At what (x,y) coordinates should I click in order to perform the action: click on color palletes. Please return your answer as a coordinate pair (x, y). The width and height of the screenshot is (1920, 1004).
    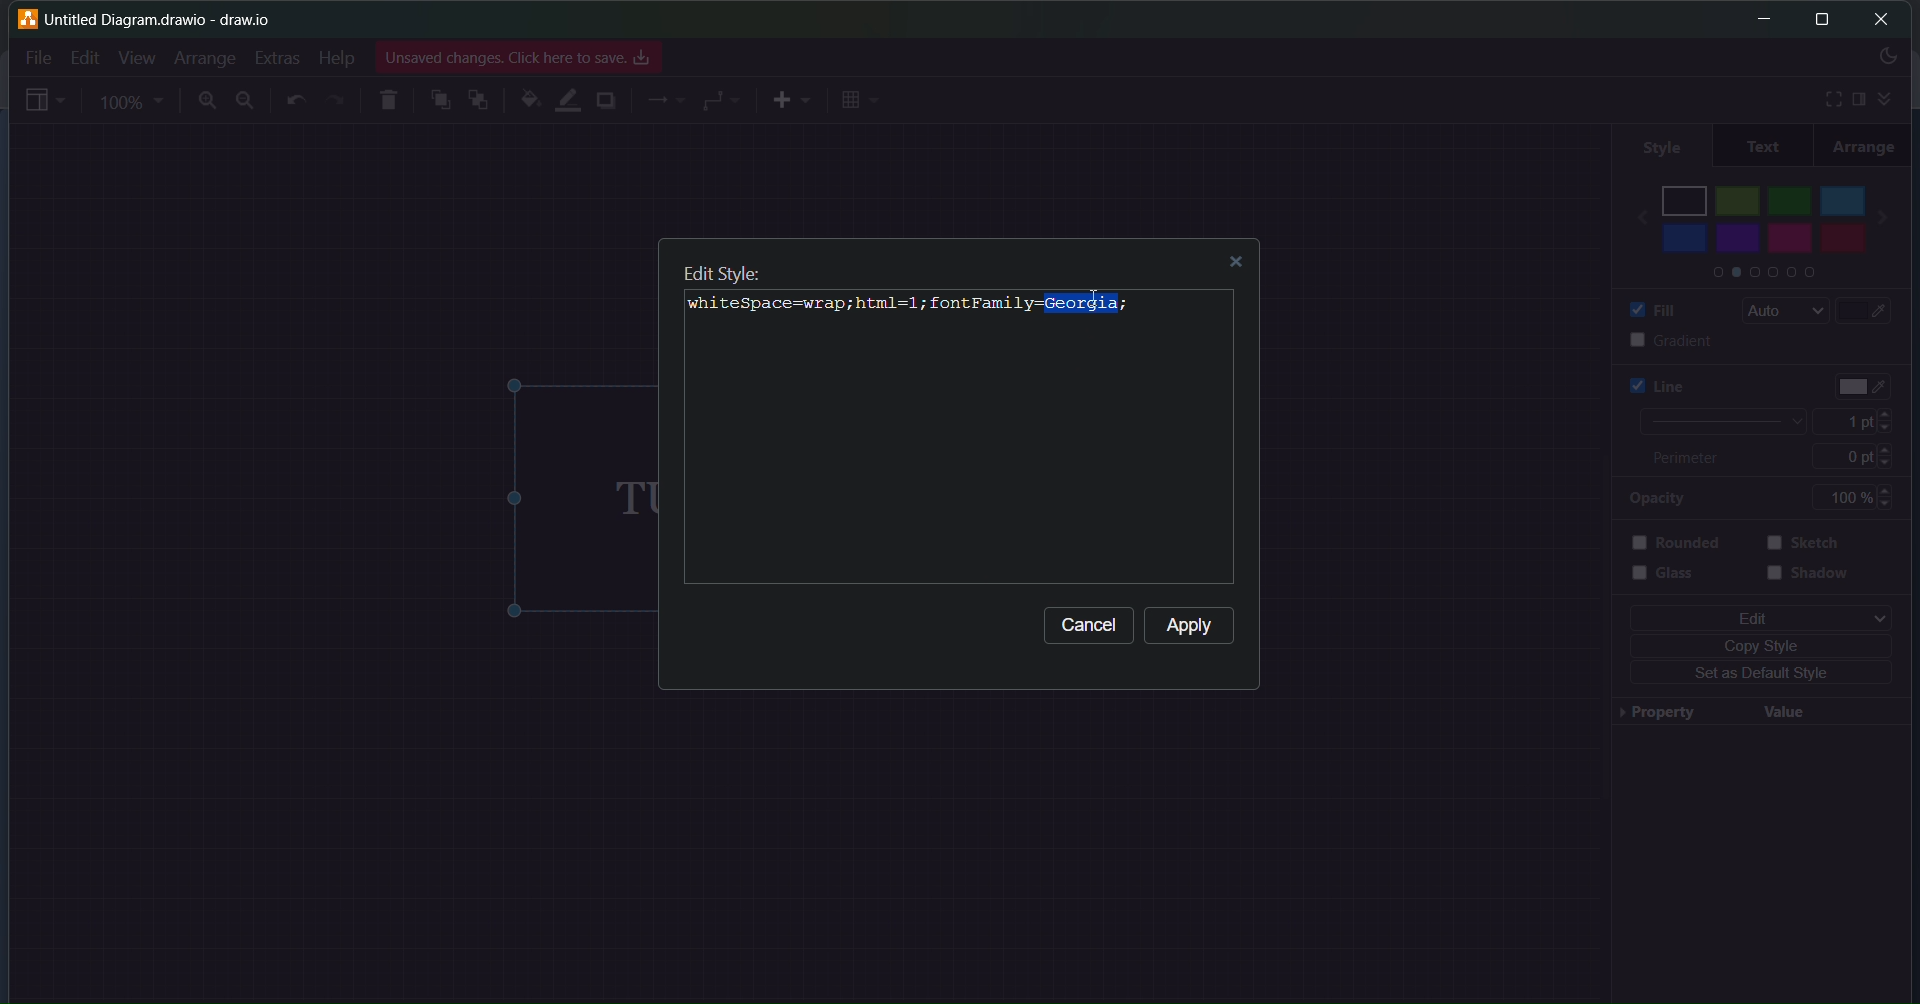
    Looking at the image, I should click on (1759, 275).